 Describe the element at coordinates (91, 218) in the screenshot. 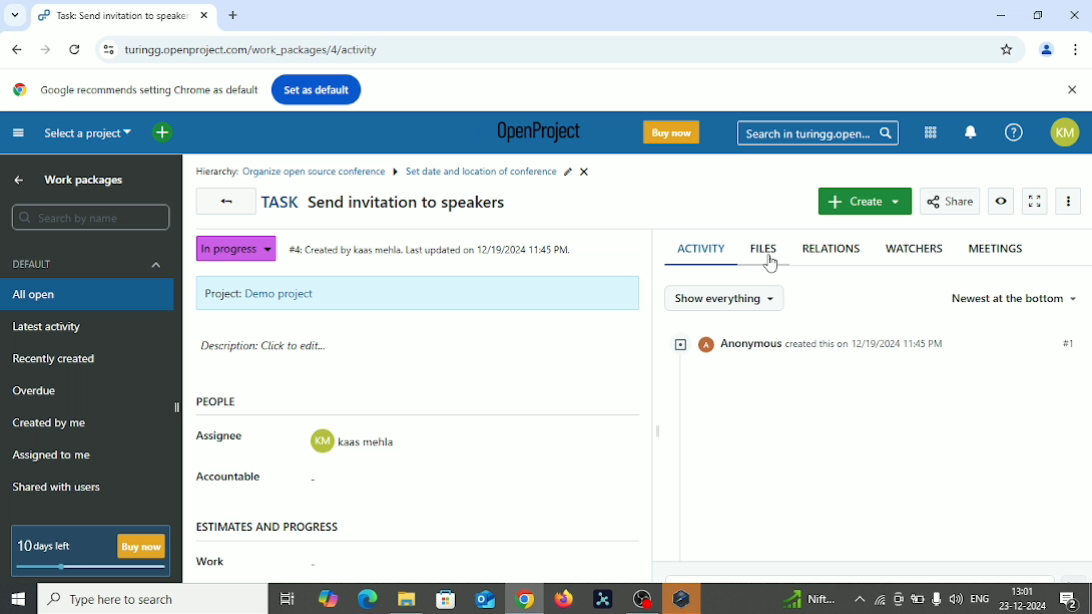

I see `Search` at that location.